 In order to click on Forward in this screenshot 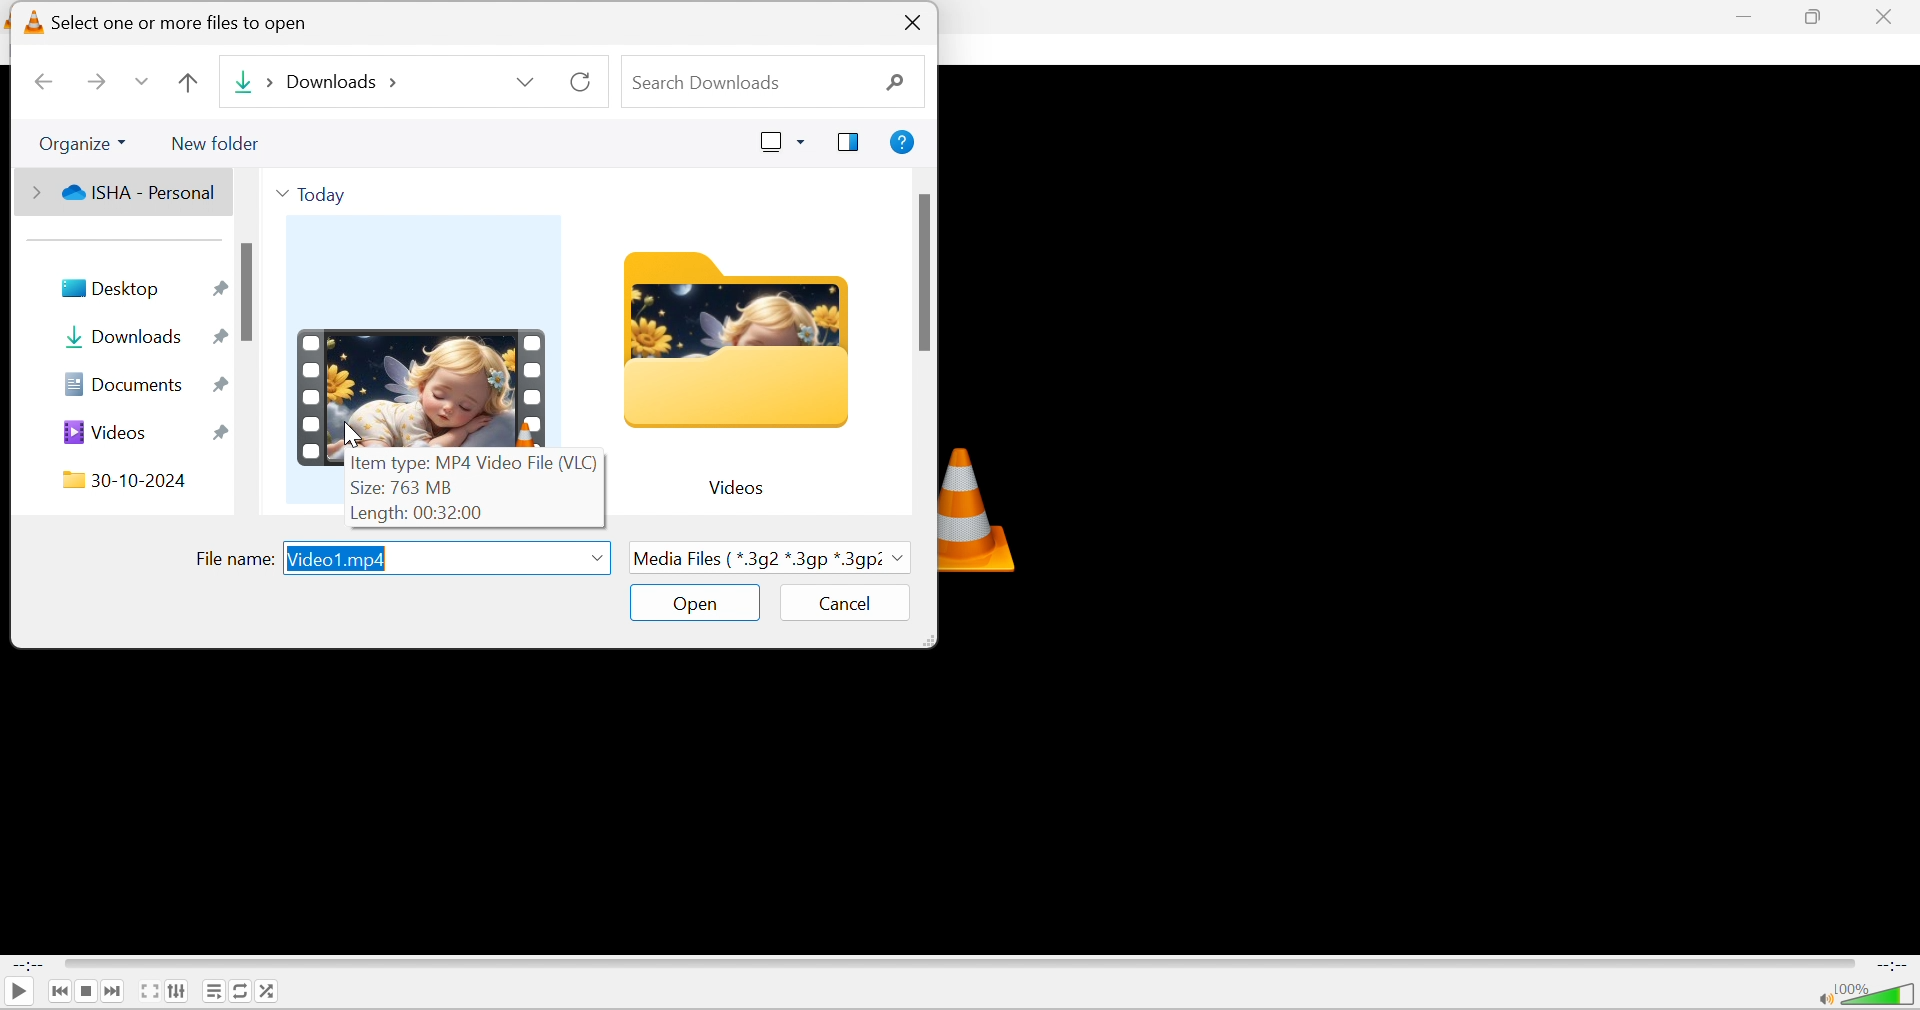, I will do `click(94, 82)`.